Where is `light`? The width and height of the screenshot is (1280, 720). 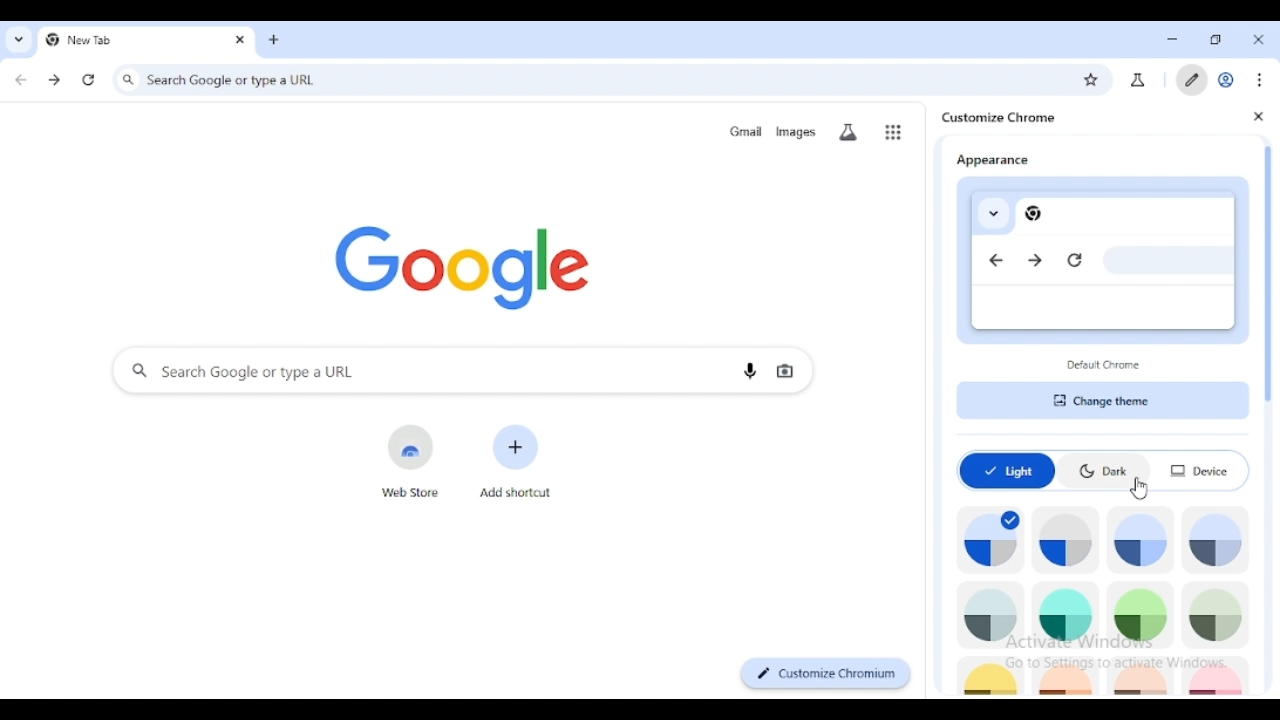 light is located at coordinates (1006, 471).